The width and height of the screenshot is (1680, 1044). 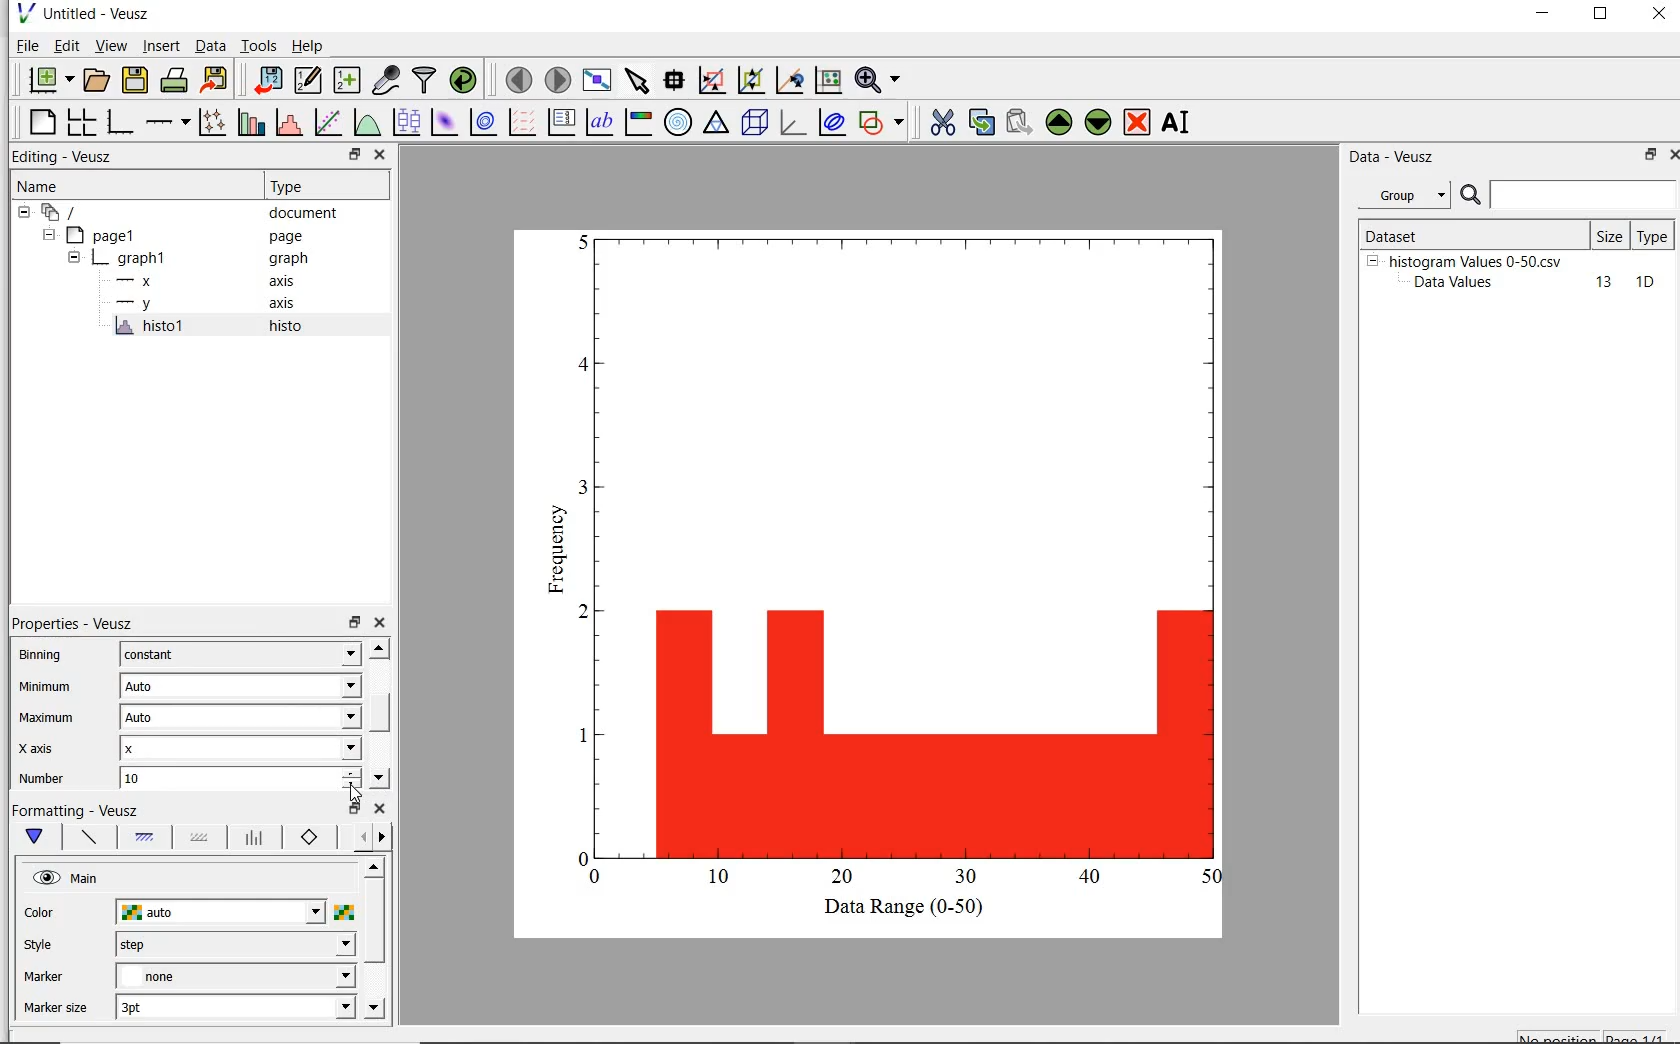 I want to click on plot points with line and error bars, so click(x=213, y=121).